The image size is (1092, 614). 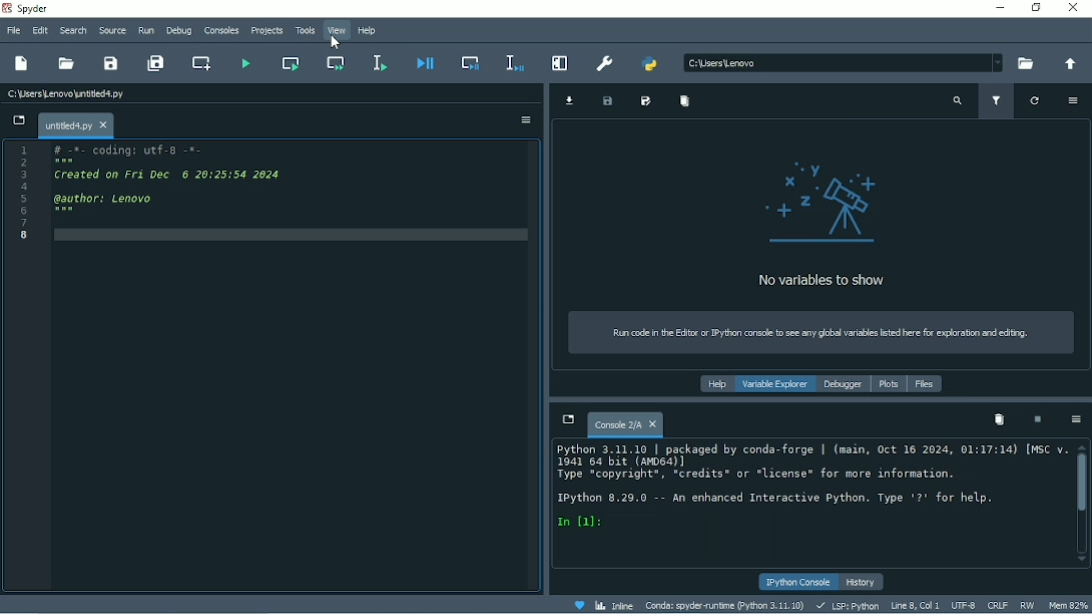 What do you see at coordinates (515, 64) in the screenshot?
I see `Debug selection or current line` at bounding box center [515, 64].